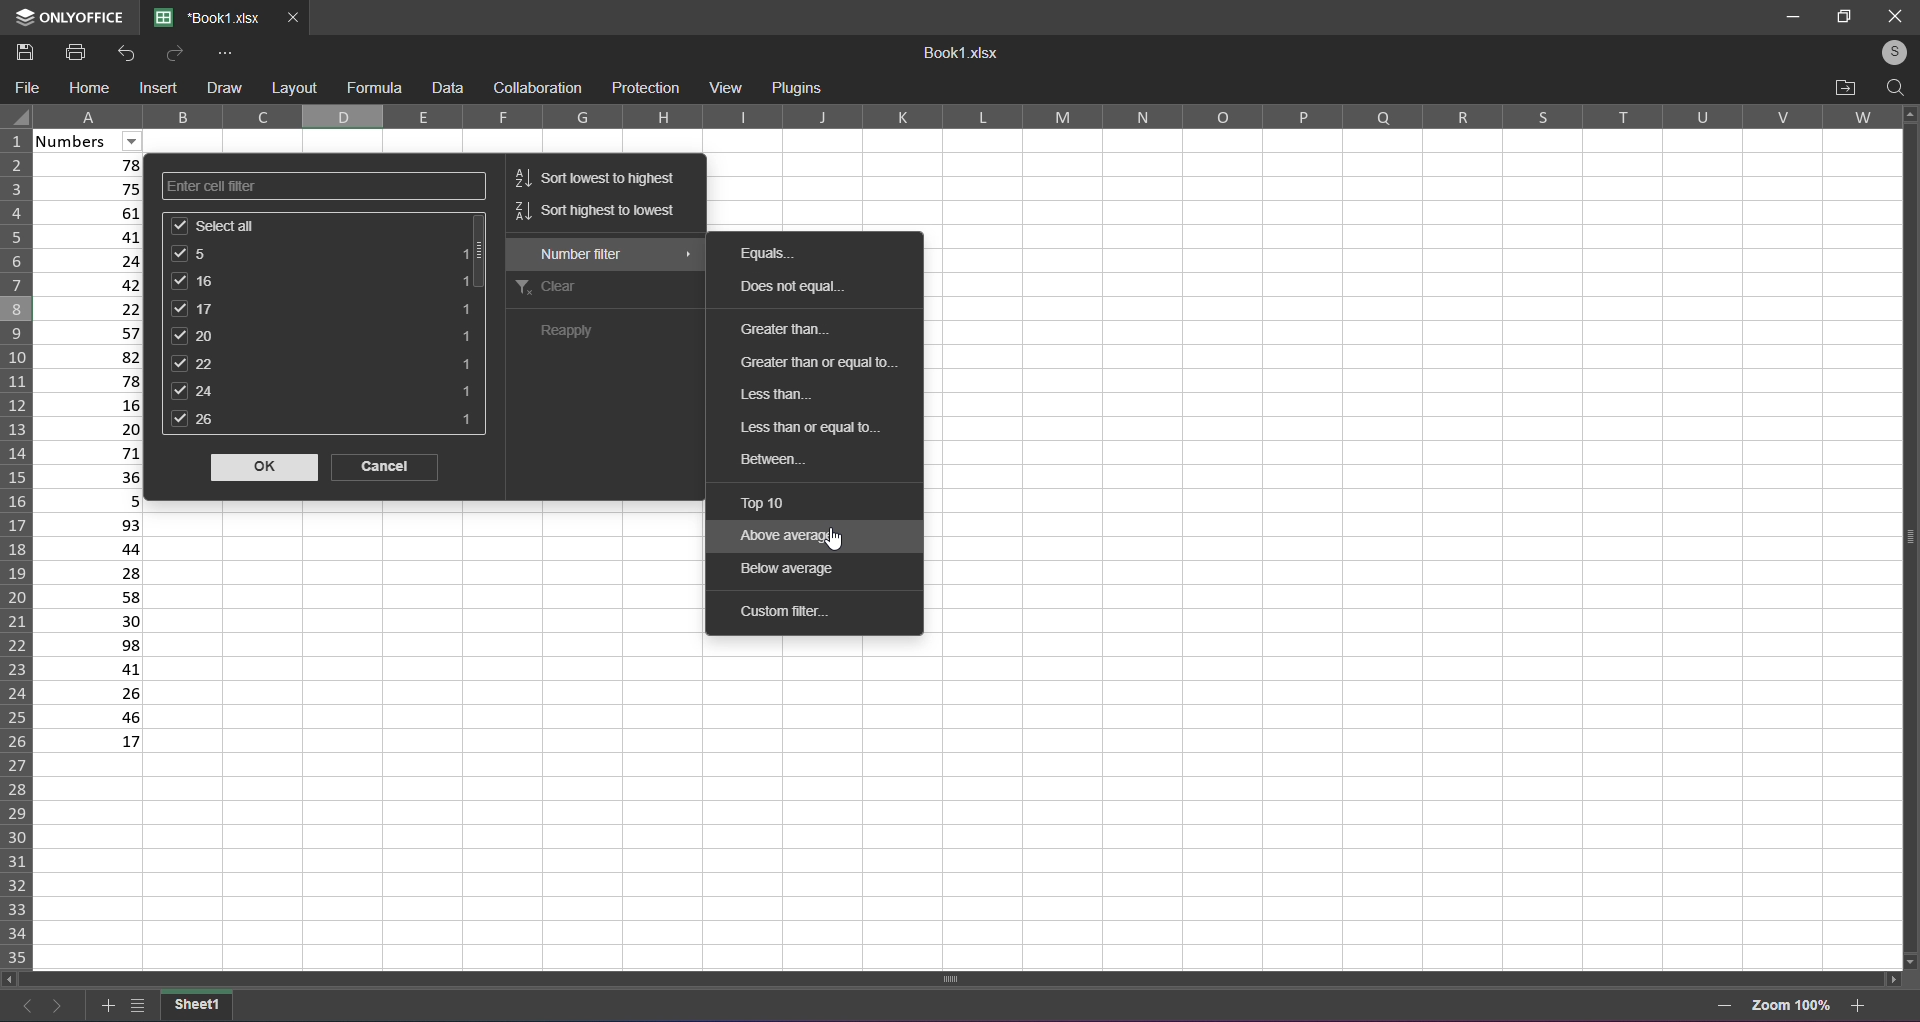 Image resolution: width=1920 pixels, height=1022 pixels. Describe the element at coordinates (90, 500) in the screenshot. I see `5` at that location.